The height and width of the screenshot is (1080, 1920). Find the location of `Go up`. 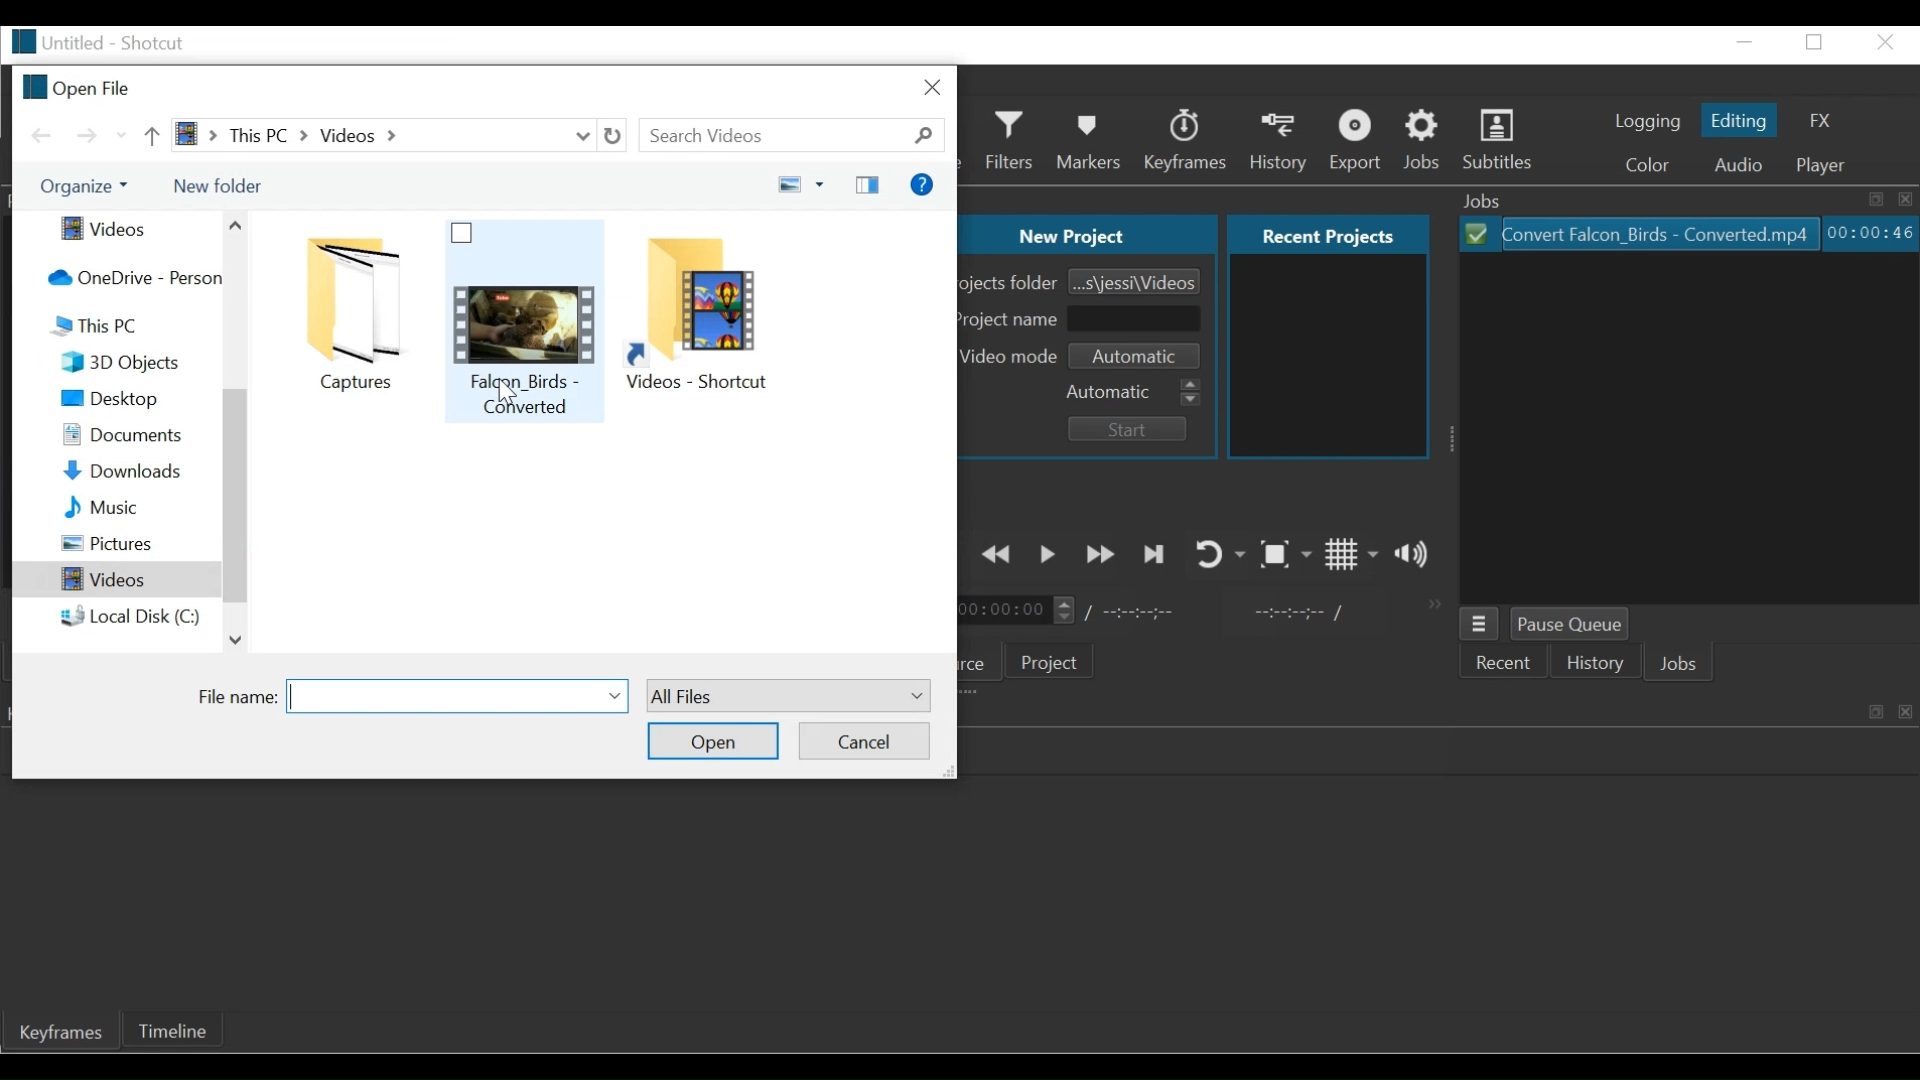

Go up is located at coordinates (155, 137).